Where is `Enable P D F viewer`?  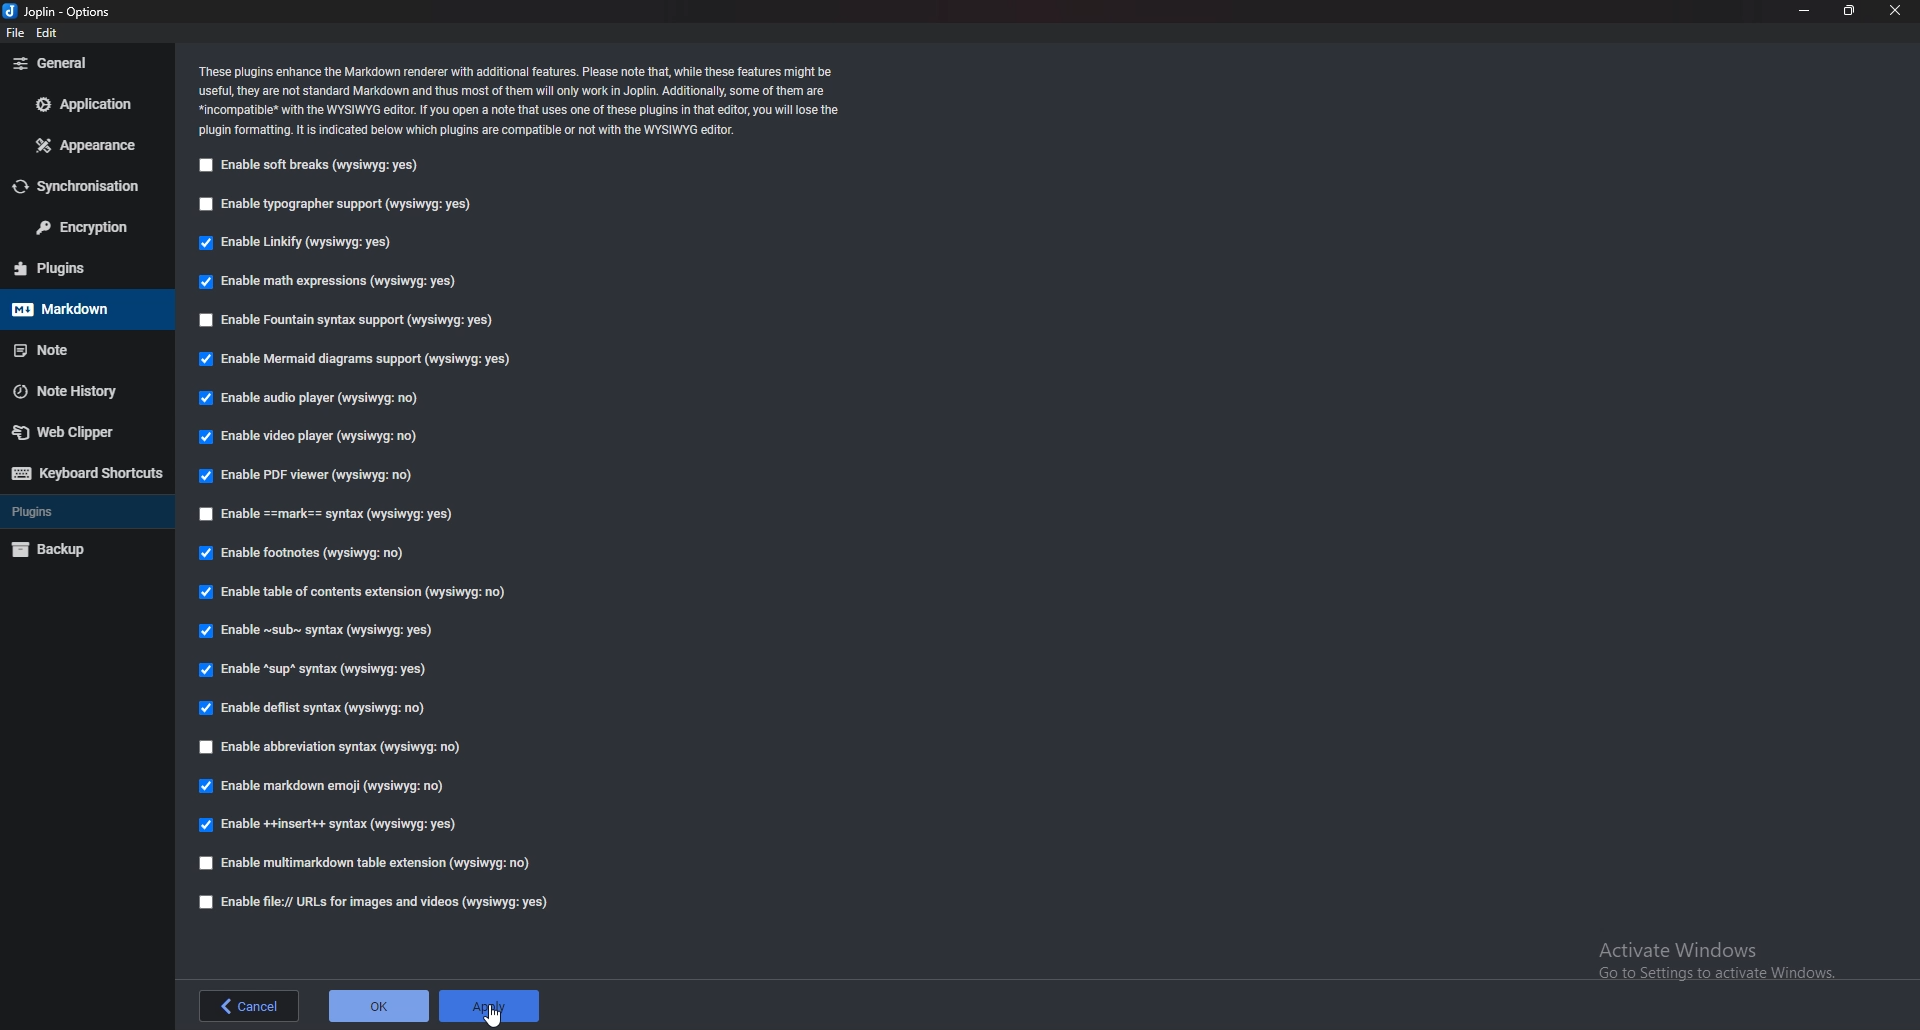 Enable P D F viewer is located at coordinates (303, 476).